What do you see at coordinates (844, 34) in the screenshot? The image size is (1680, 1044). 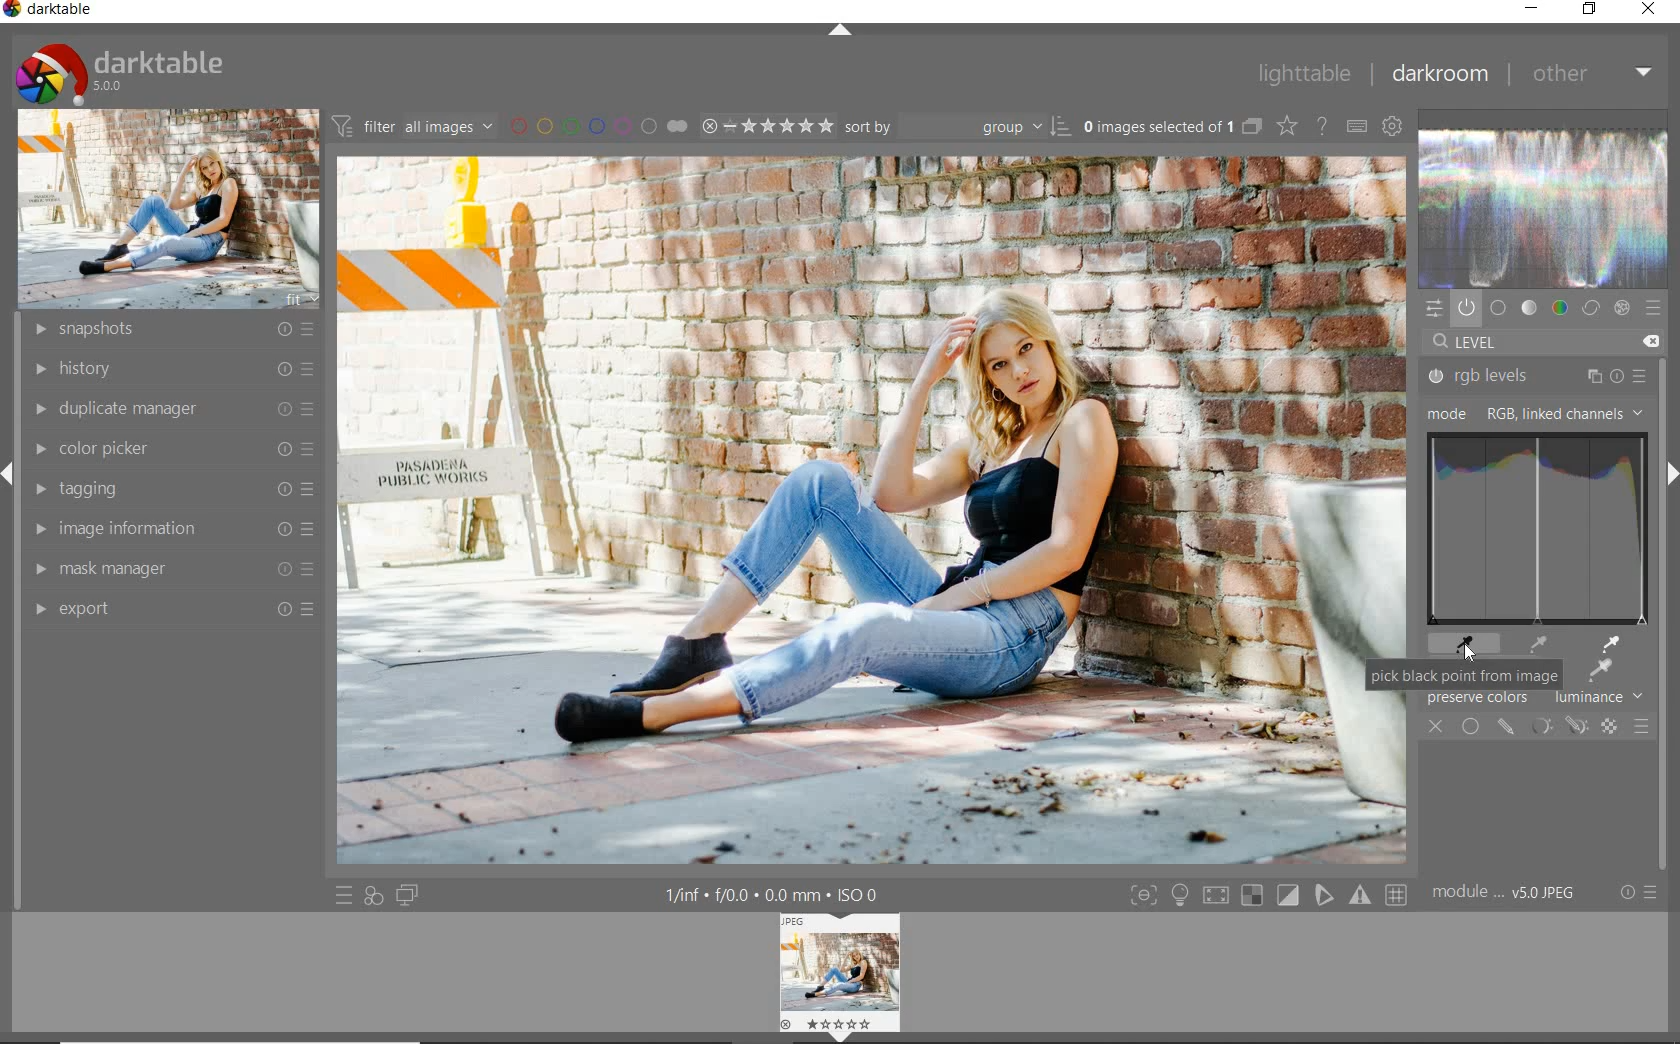 I see `expand/collapse` at bounding box center [844, 34].